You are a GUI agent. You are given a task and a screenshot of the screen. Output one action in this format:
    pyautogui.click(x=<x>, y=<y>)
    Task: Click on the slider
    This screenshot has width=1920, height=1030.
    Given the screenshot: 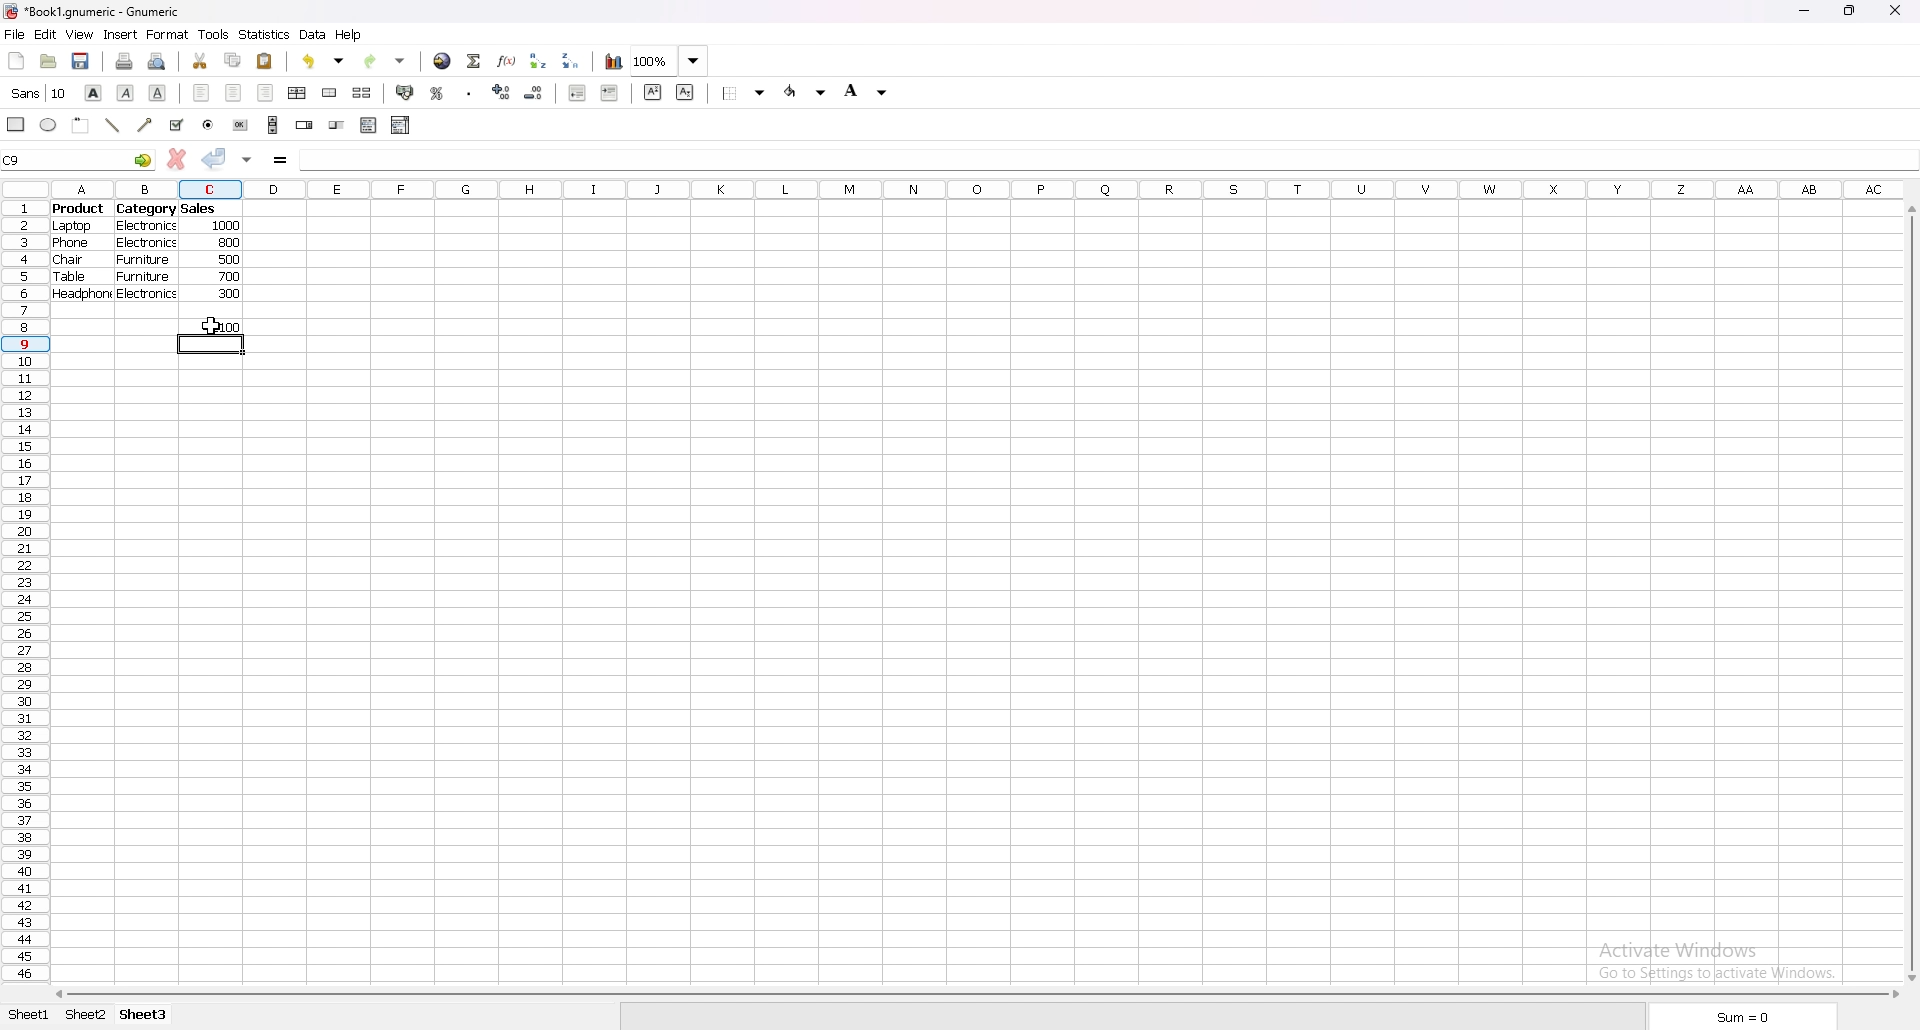 What is the action you would take?
    pyautogui.click(x=336, y=127)
    